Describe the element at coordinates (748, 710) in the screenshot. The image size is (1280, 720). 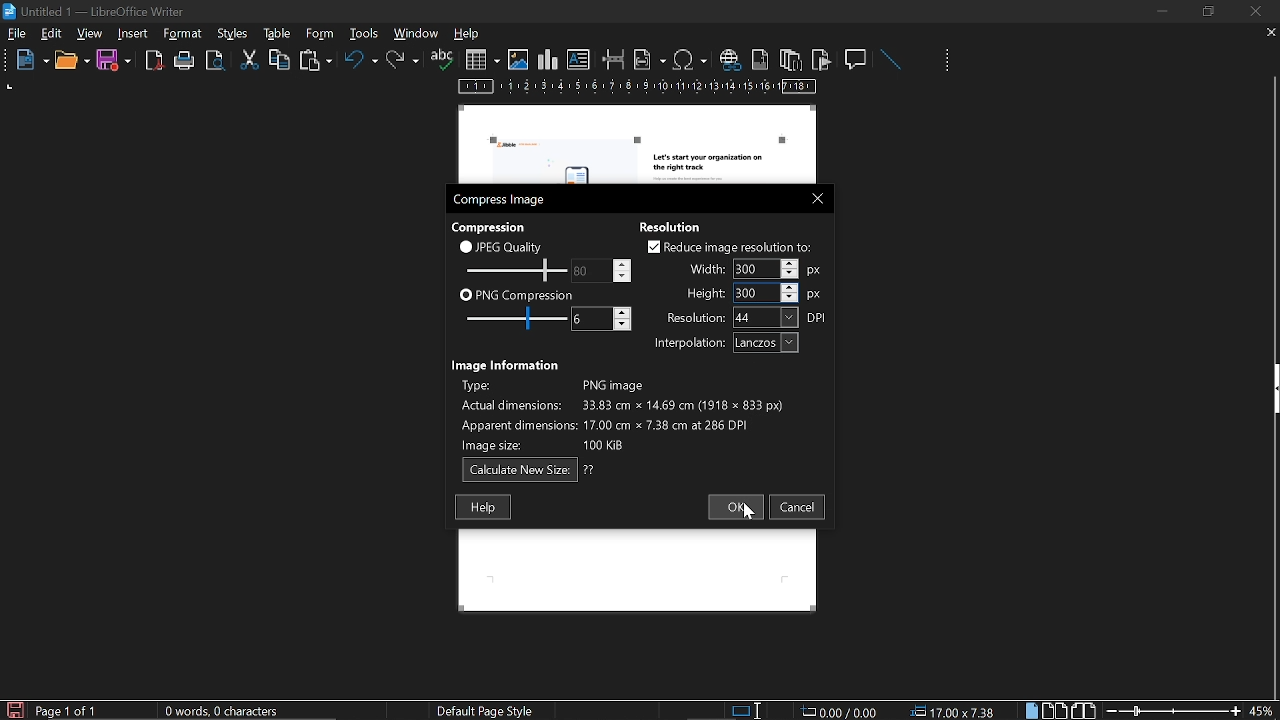
I see `standard selection` at that location.